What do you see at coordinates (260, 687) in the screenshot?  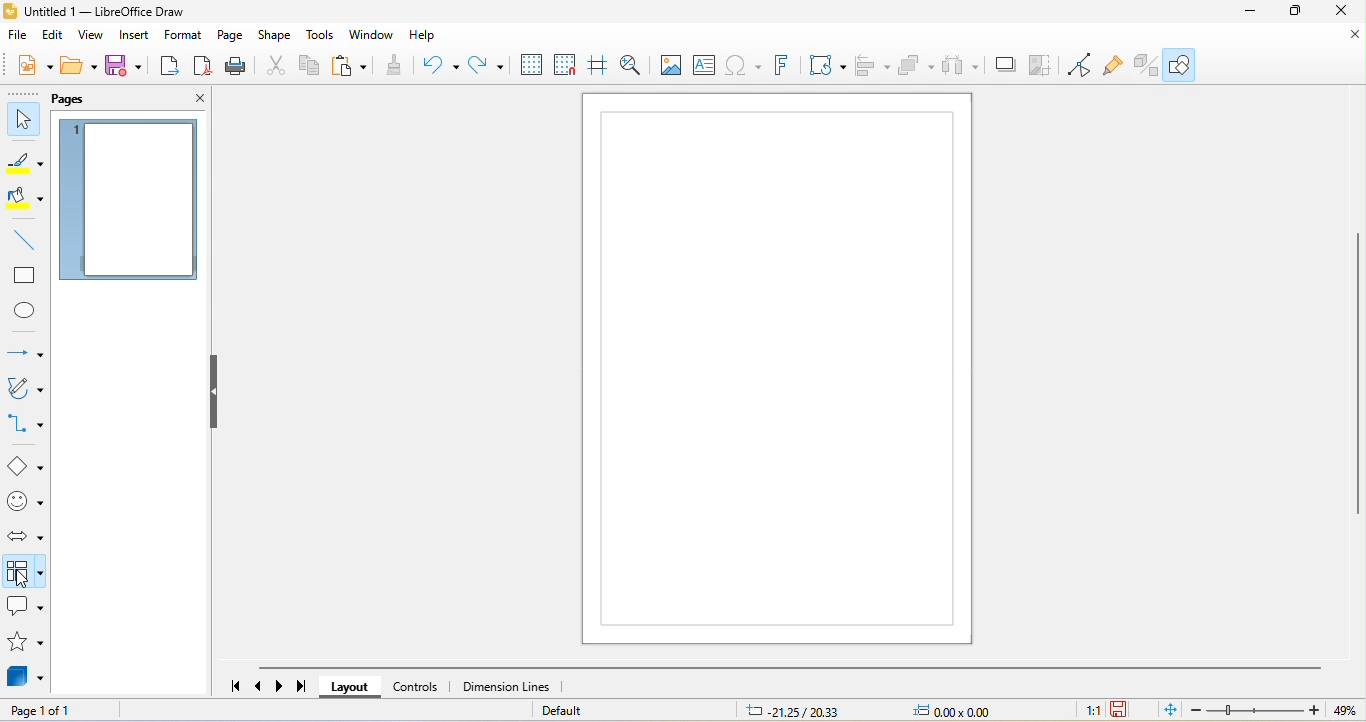 I see `scroll to previous page` at bounding box center [260, 687].